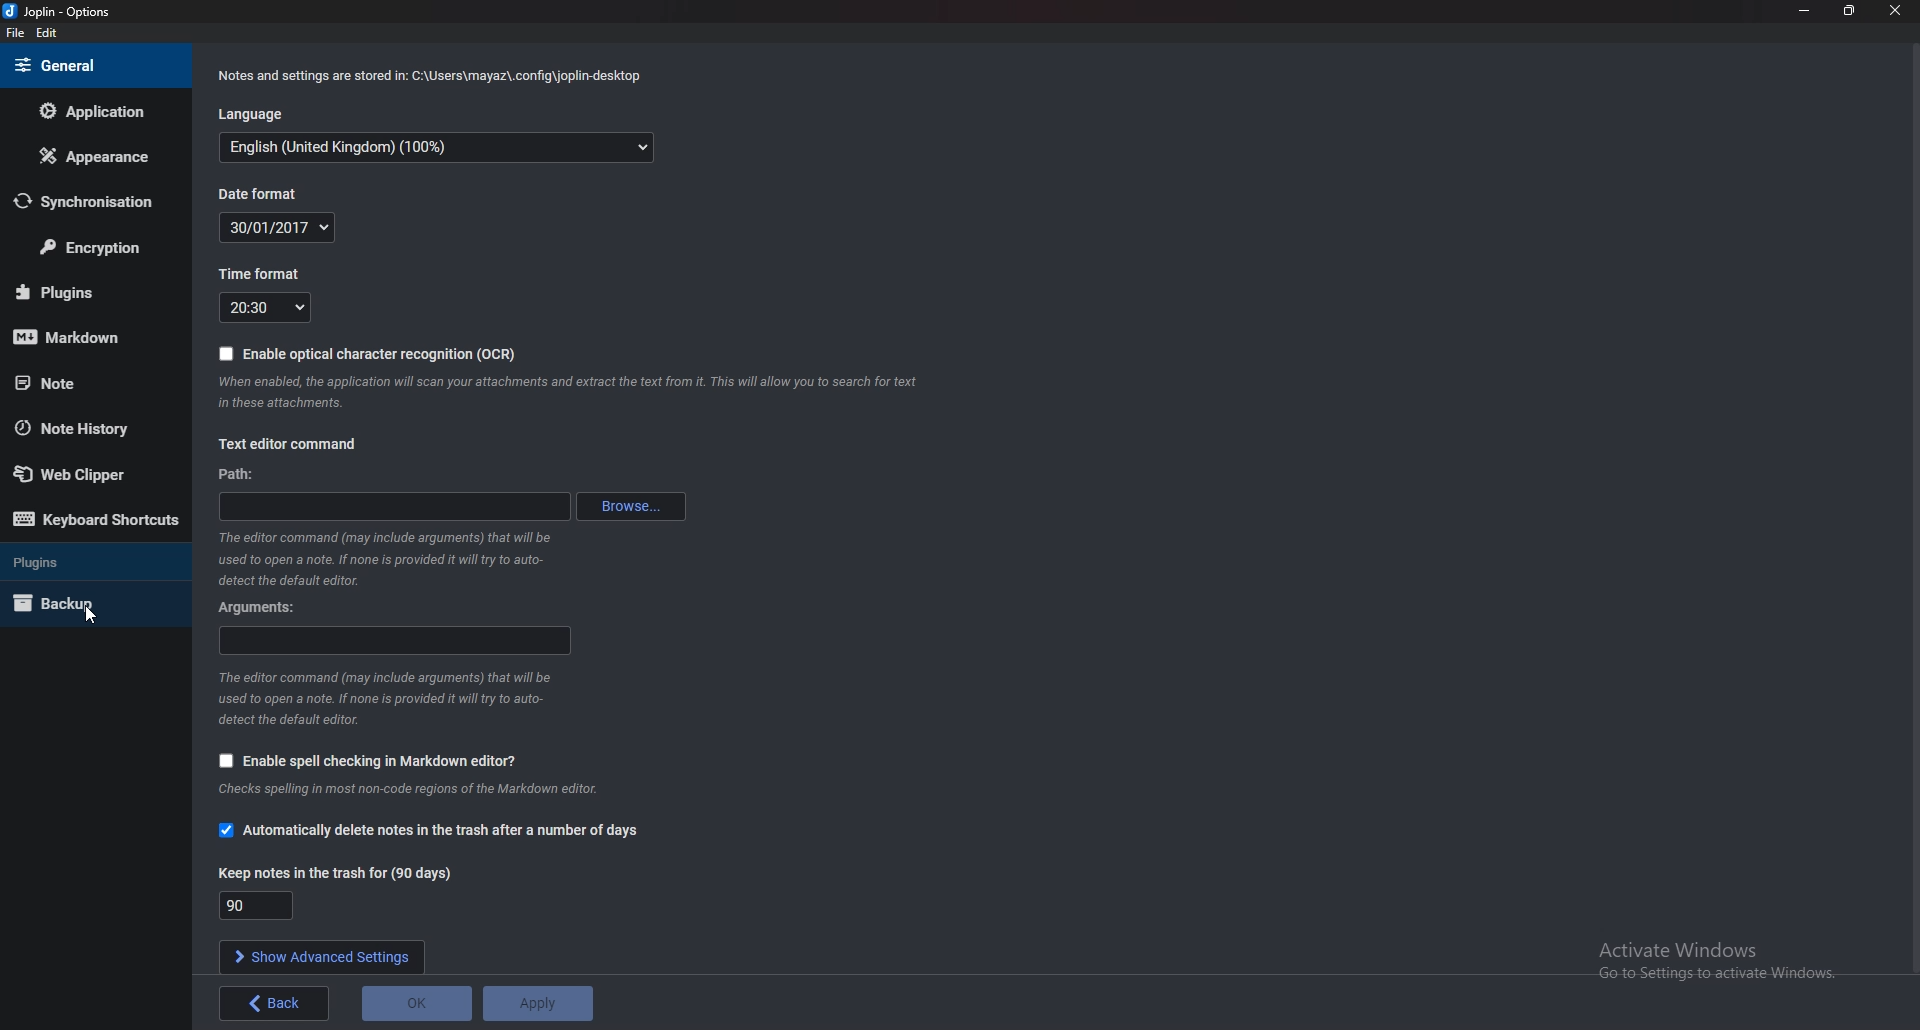  What do you see at coordinates (386, 699) in the screenshot?
I see `Info on editor command` at bounding box center [386, 699].